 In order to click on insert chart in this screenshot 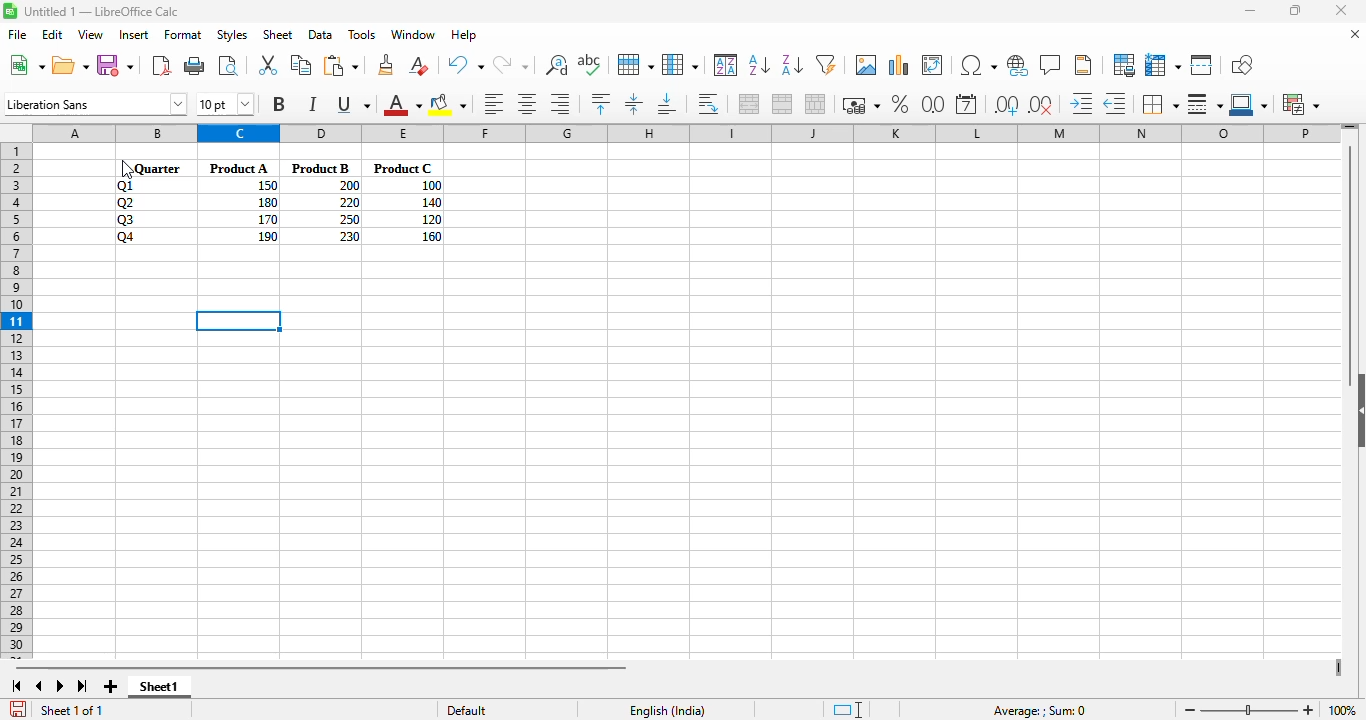, I will do `click(899, 64)`.